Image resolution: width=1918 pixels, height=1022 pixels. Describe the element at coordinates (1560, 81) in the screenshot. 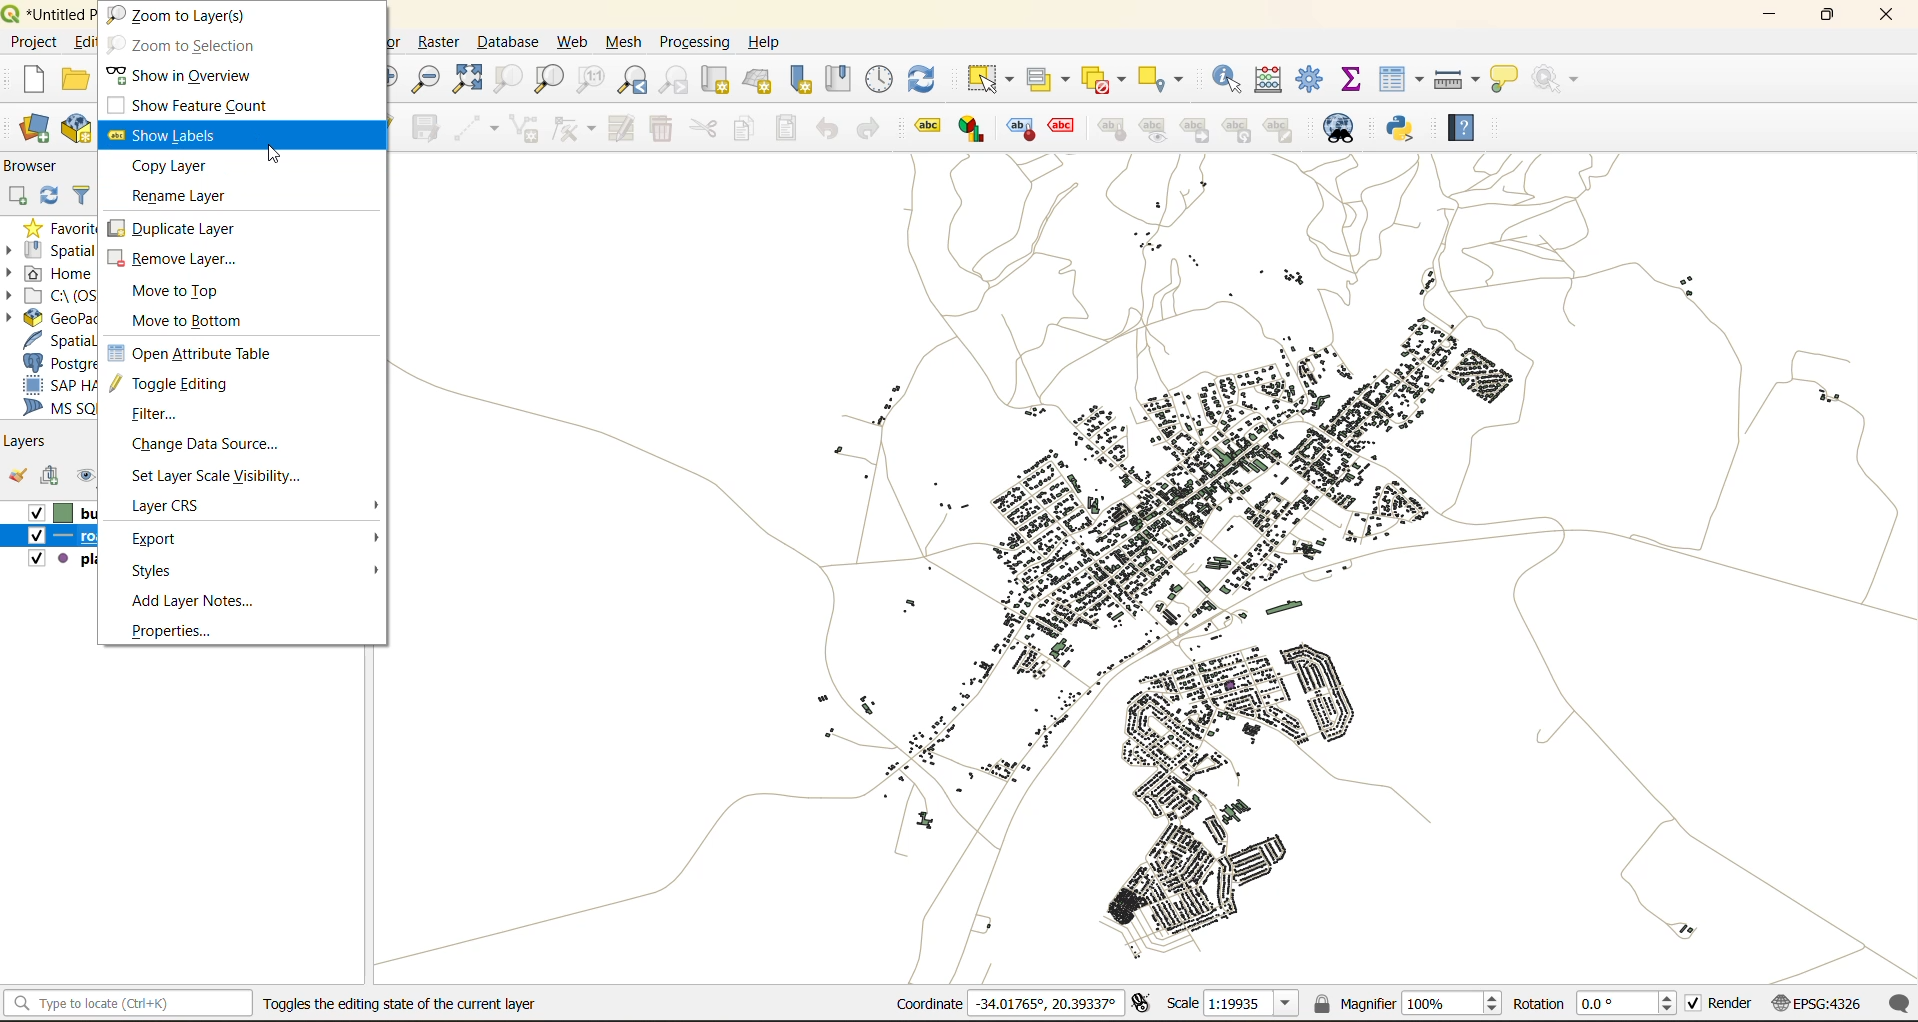

I see `no action` at that location.